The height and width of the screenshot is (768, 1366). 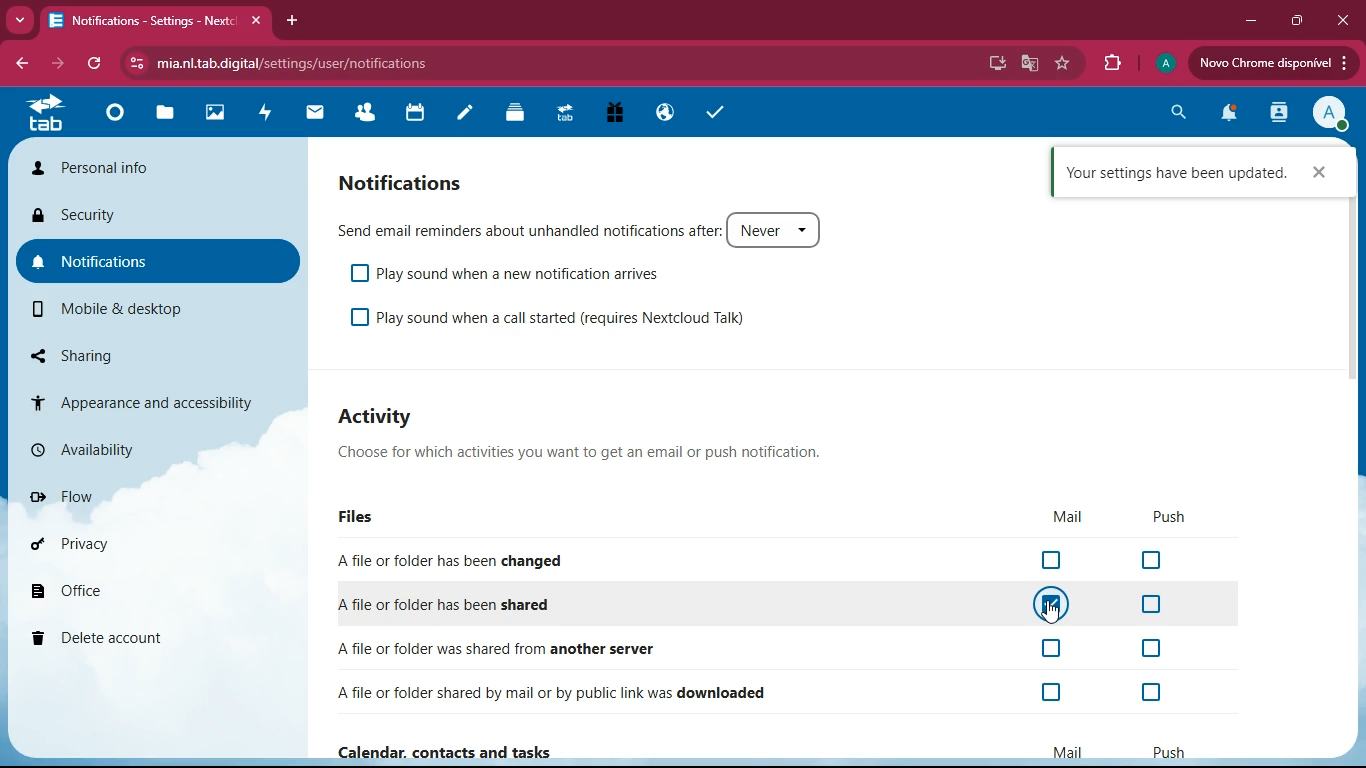 What do you see at coordinates (1107, 61) in the screenshot?
I see `extensions` at bounding box center [1107, 61].